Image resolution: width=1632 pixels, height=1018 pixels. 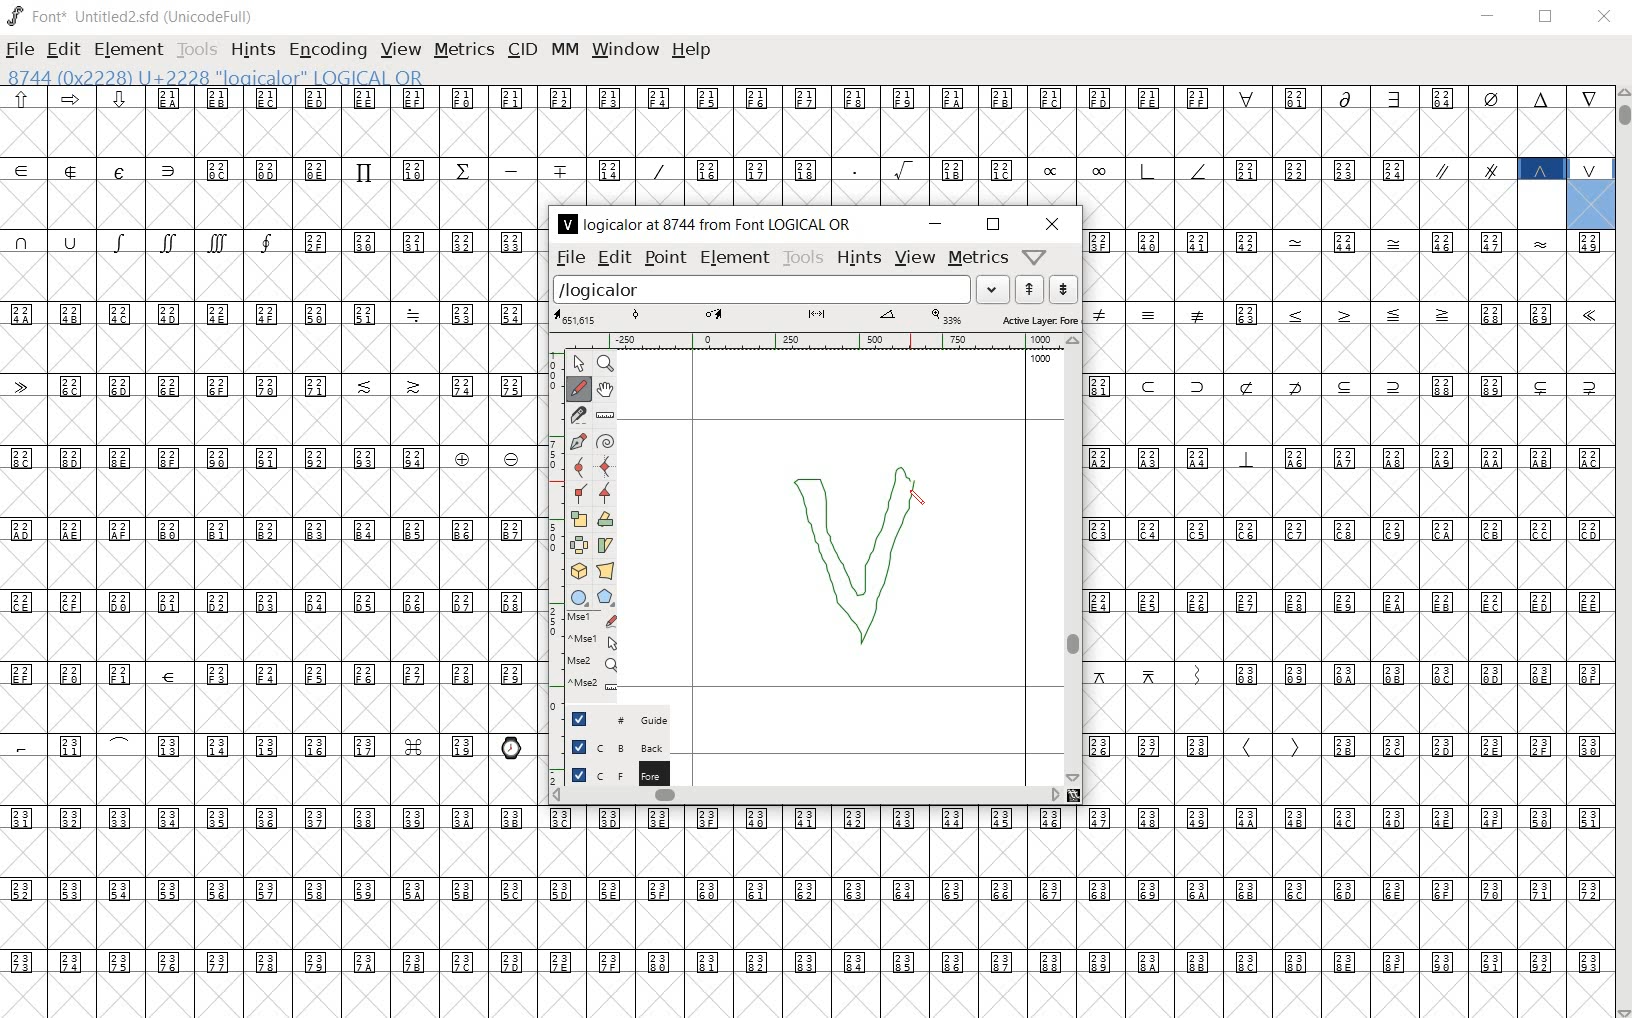 What do you see at coordinates (223, 76) in the screenshot?
I see `8744 (0x2228) U+2228 "logicalor" LOGICAL OR` at bounding box center [223, 76].